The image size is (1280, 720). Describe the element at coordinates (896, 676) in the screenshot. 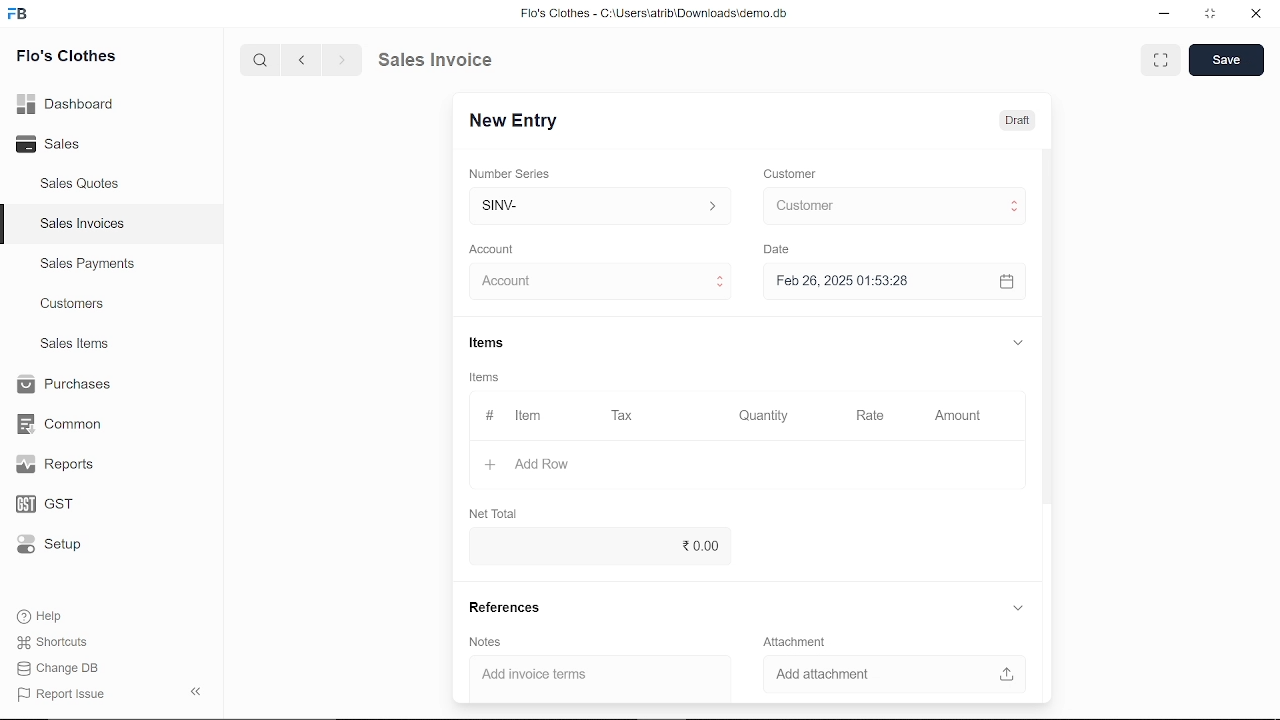

I see `Add attachment` at that location.